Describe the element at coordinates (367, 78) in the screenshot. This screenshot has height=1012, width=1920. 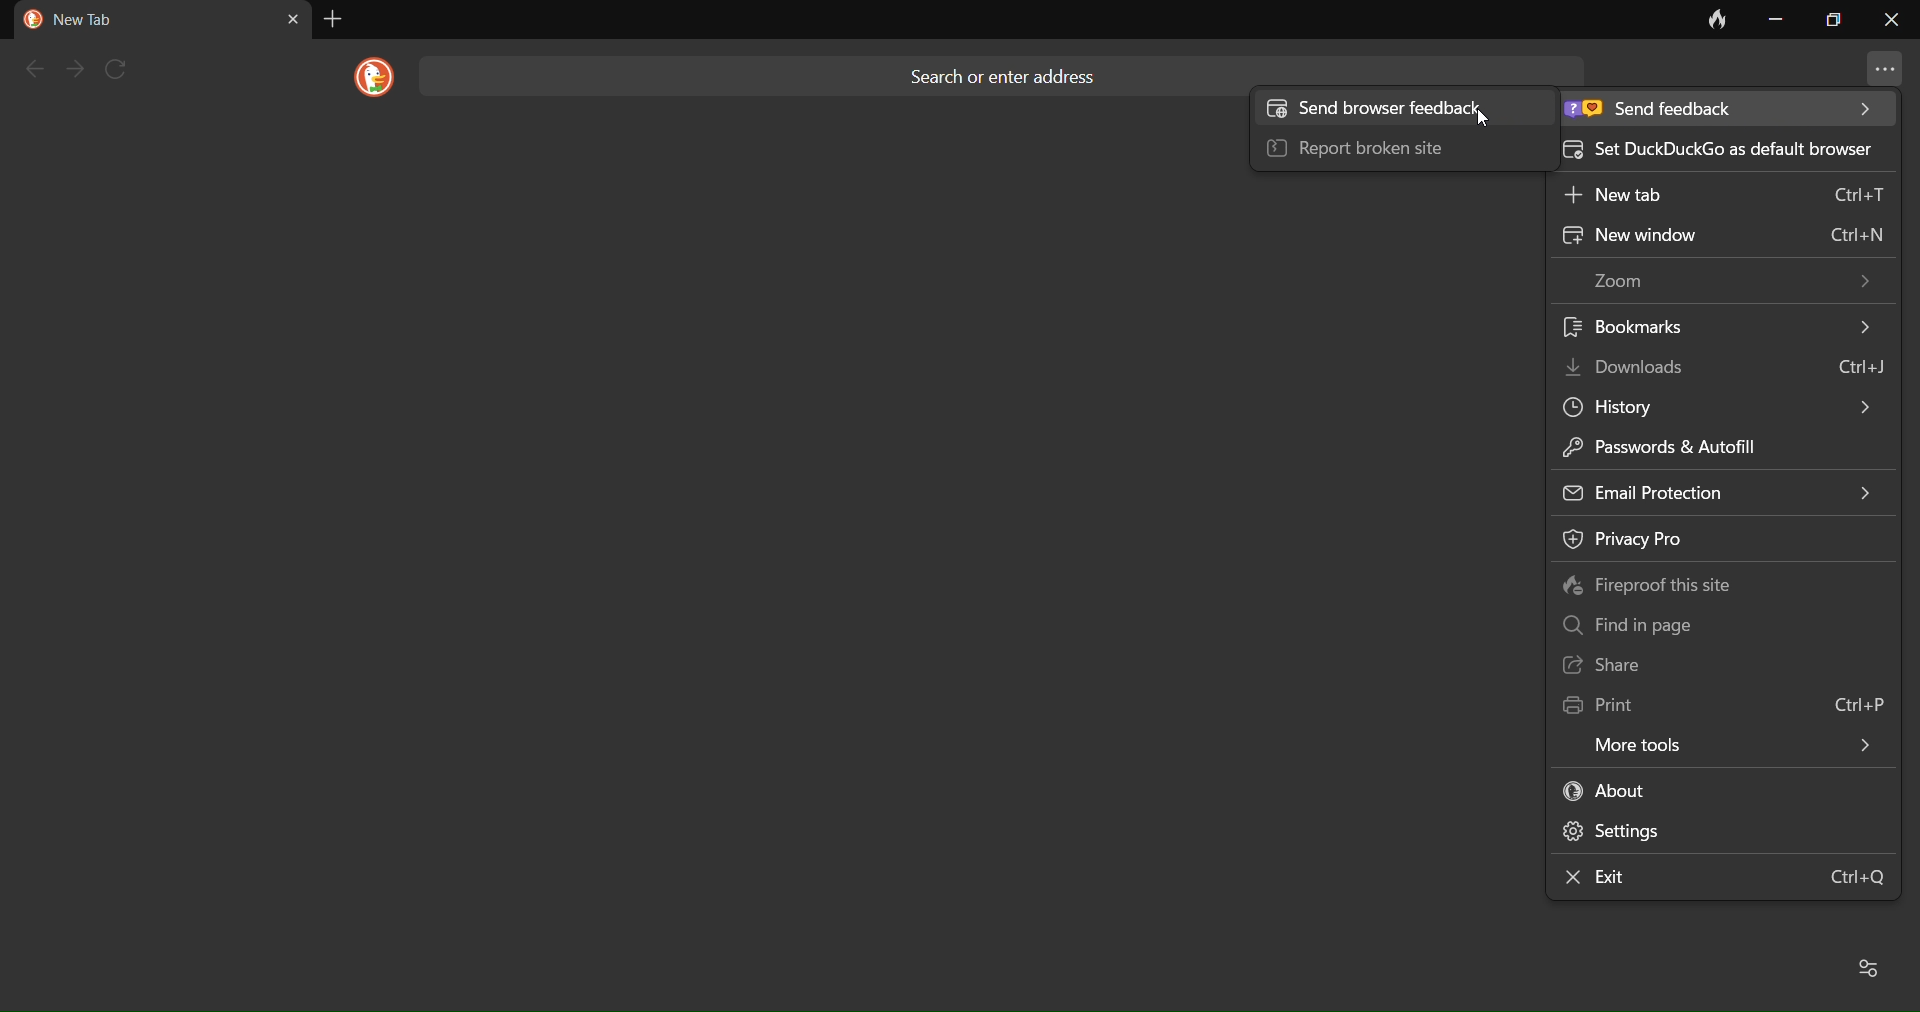
I see `logo` at that location.